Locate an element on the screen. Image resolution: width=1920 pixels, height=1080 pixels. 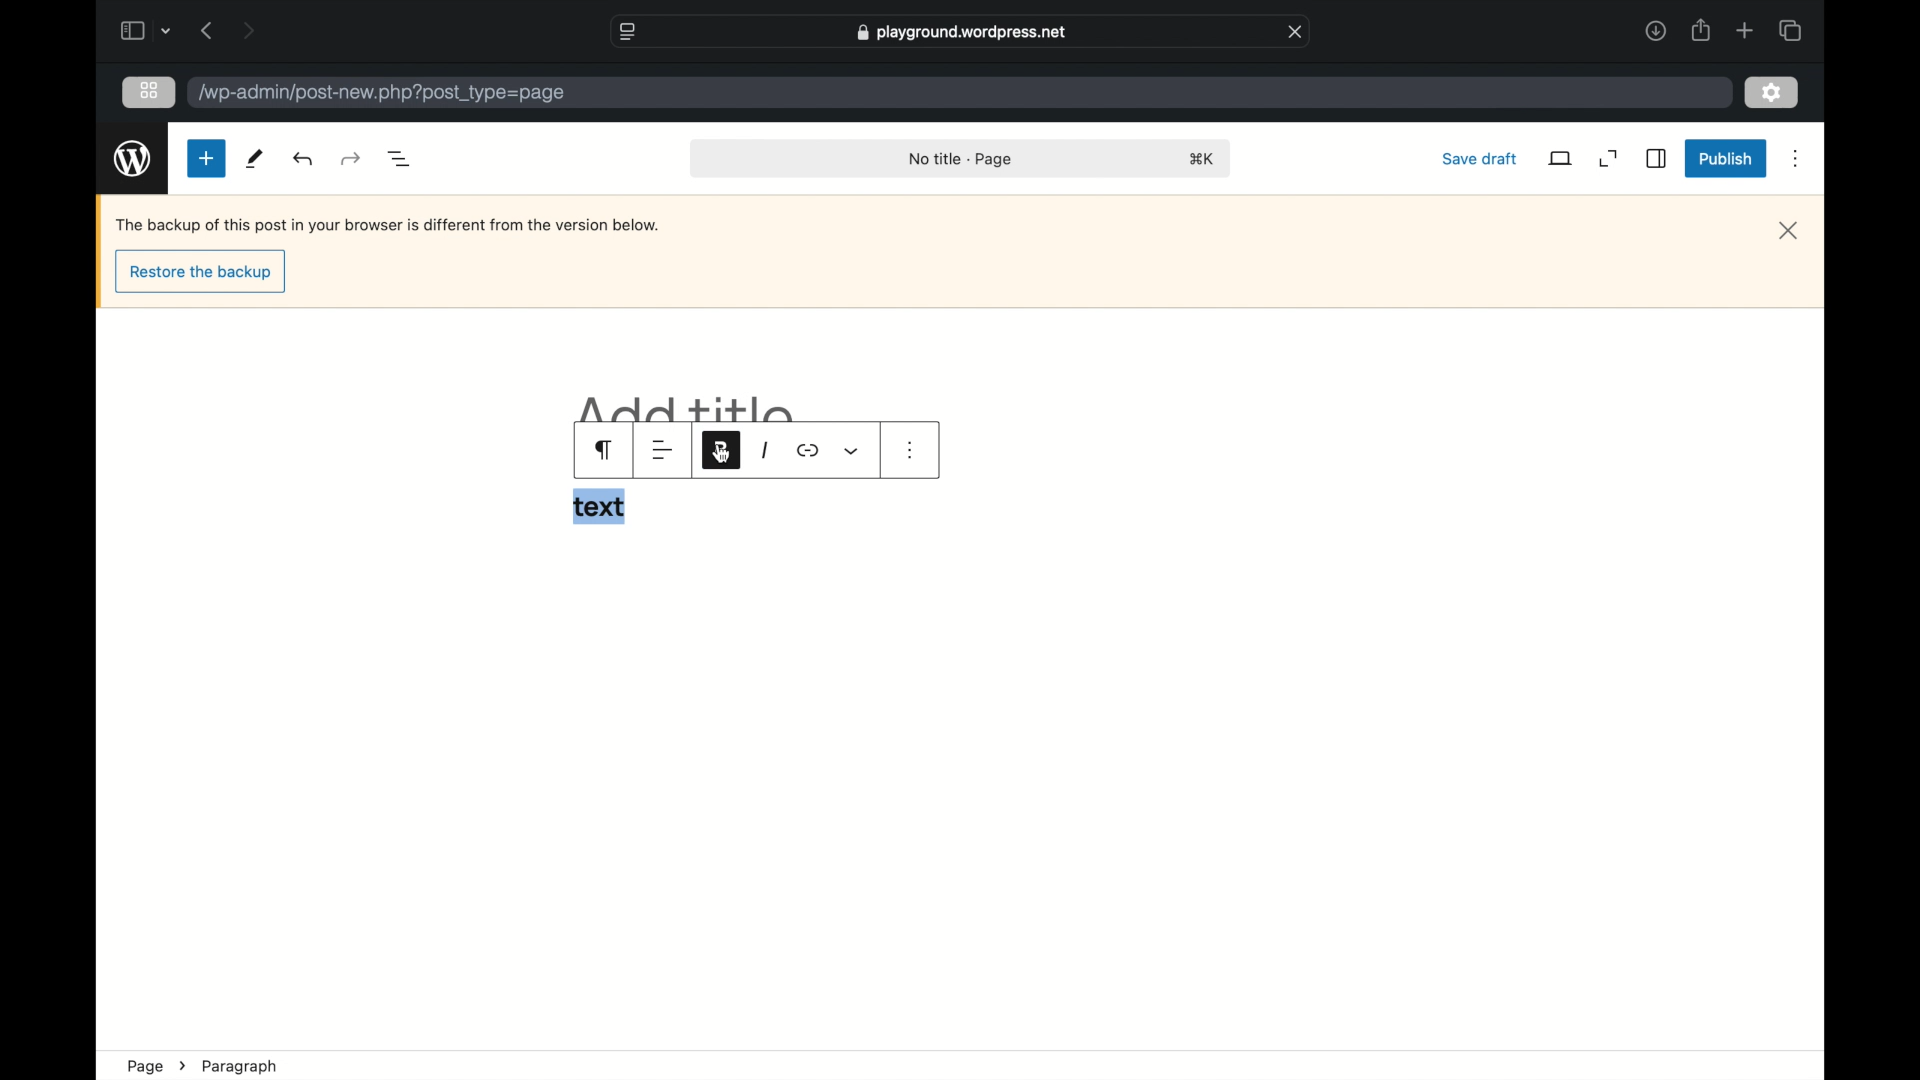
add title is located at coordinates (688, 408).